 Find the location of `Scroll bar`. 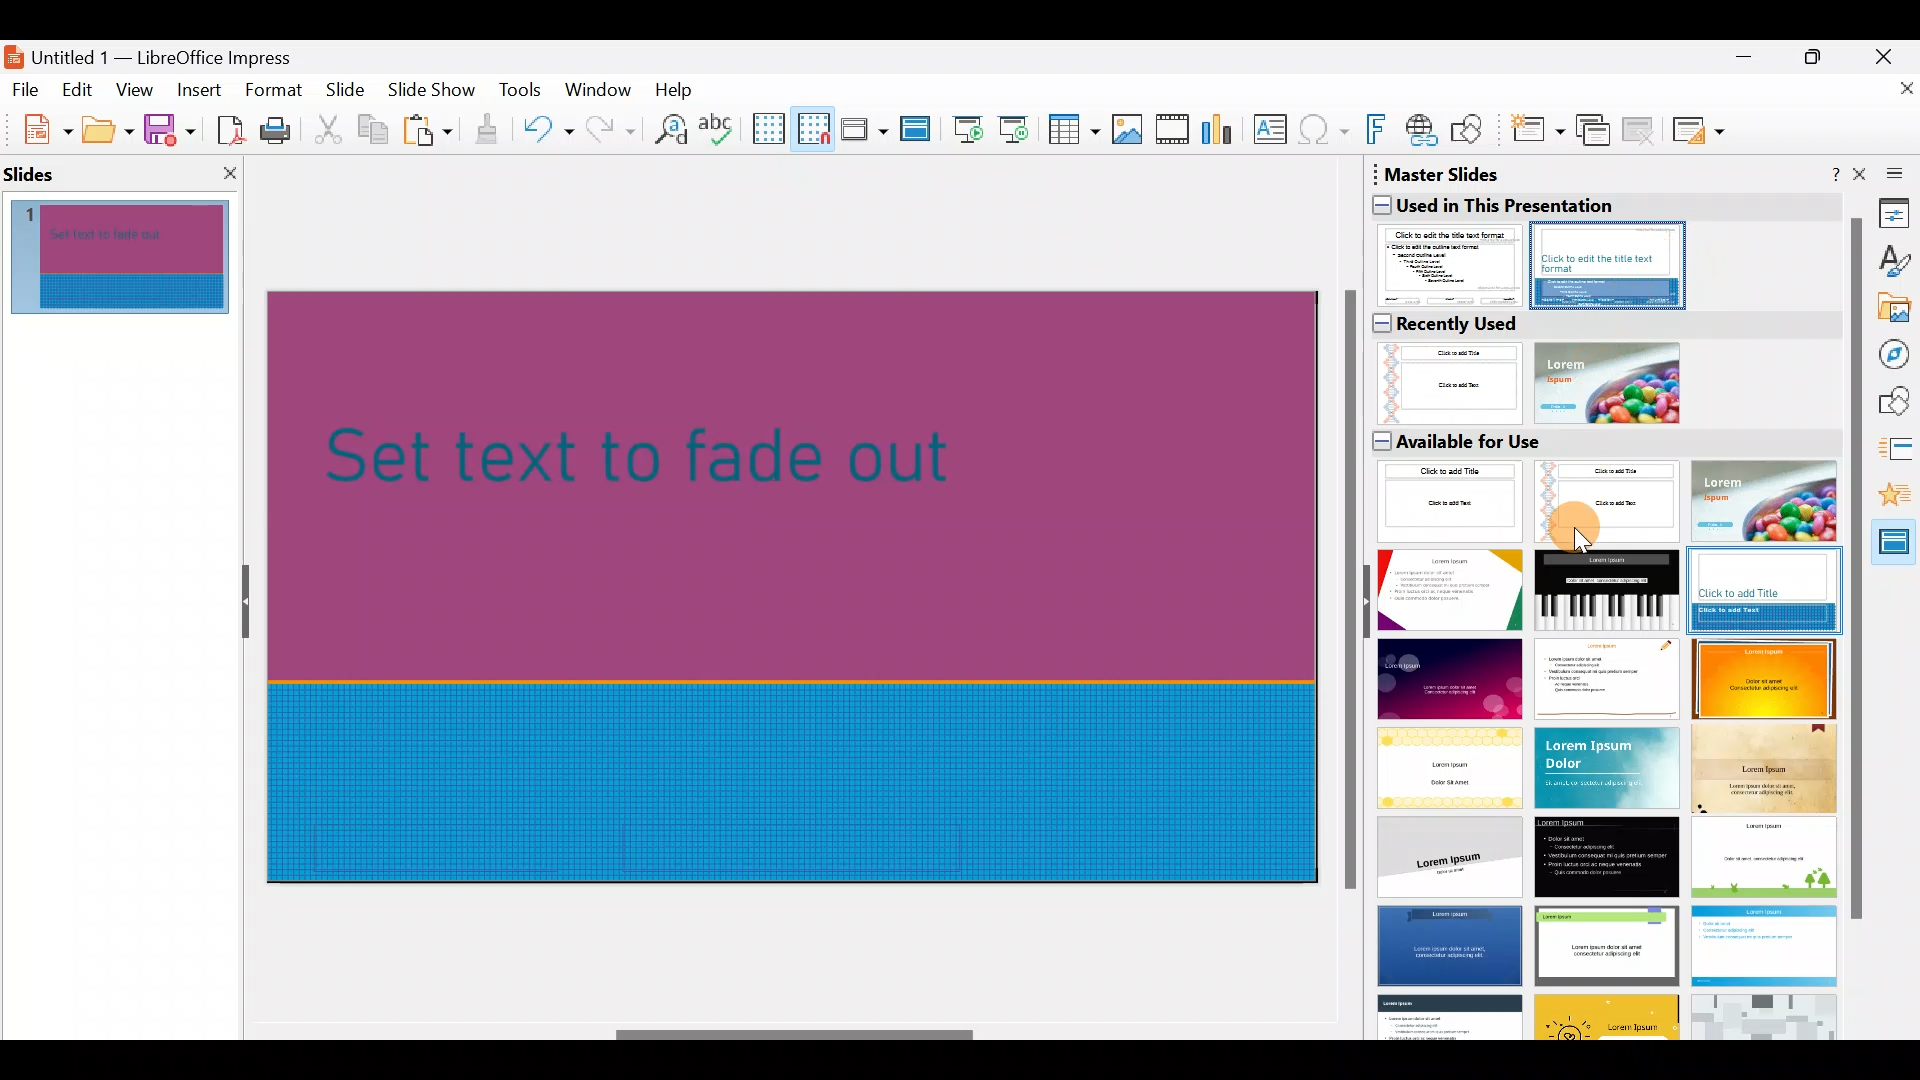

Scroll bar is located at coordinates (796, 1035).